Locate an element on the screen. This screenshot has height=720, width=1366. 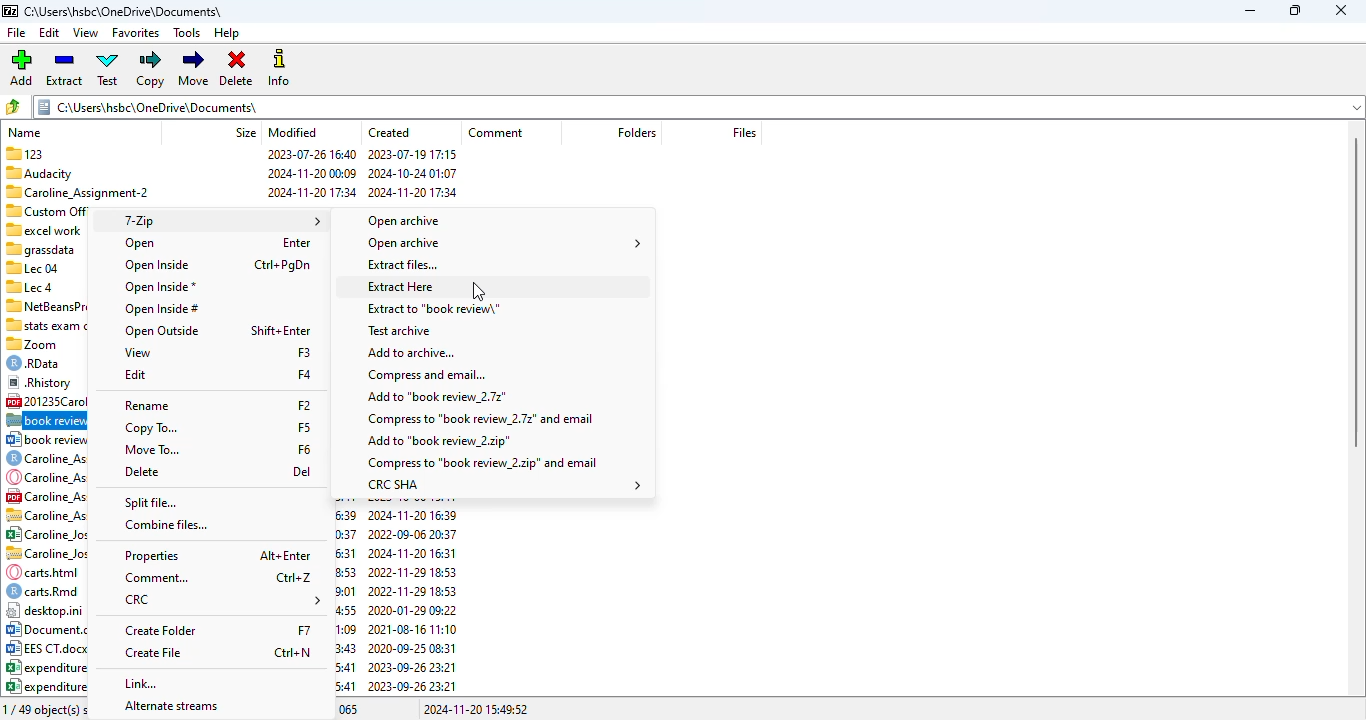
[4 201235Carolineloseph3. is located at coordinates (47, 401).